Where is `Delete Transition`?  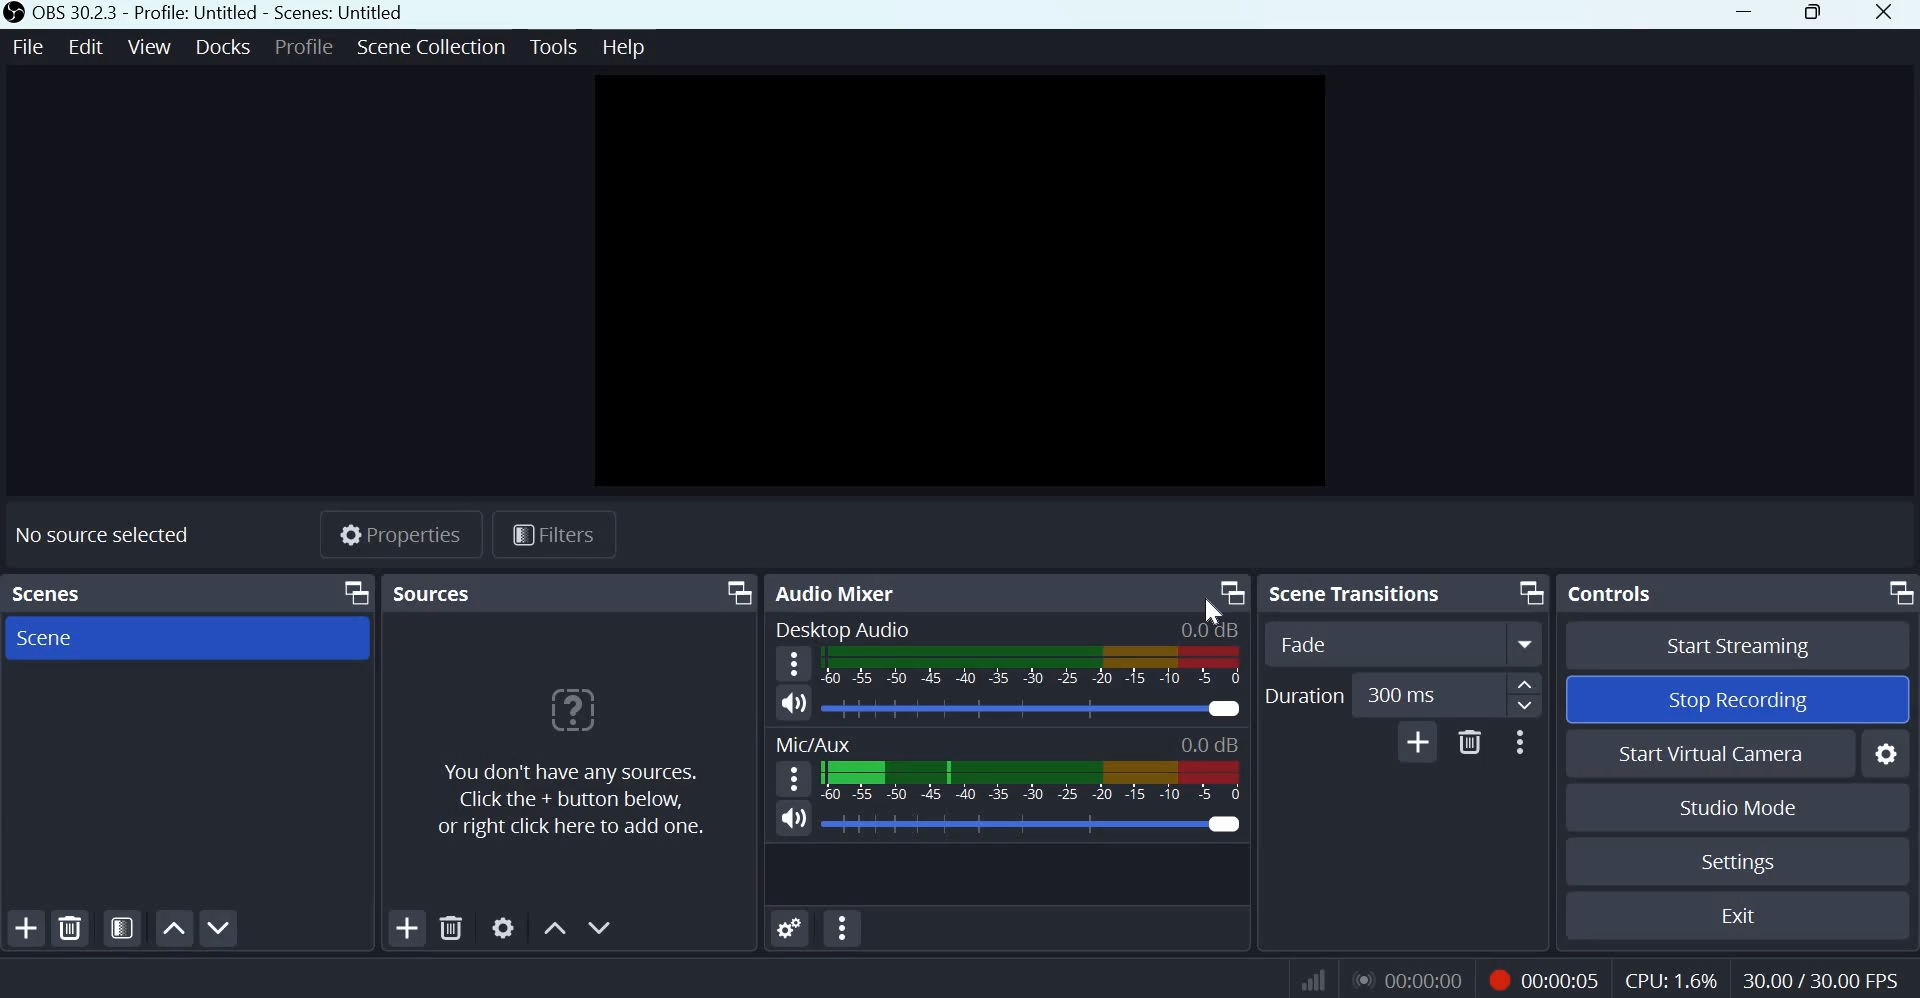 Delete Transition is located at coordinates (1469, 741).